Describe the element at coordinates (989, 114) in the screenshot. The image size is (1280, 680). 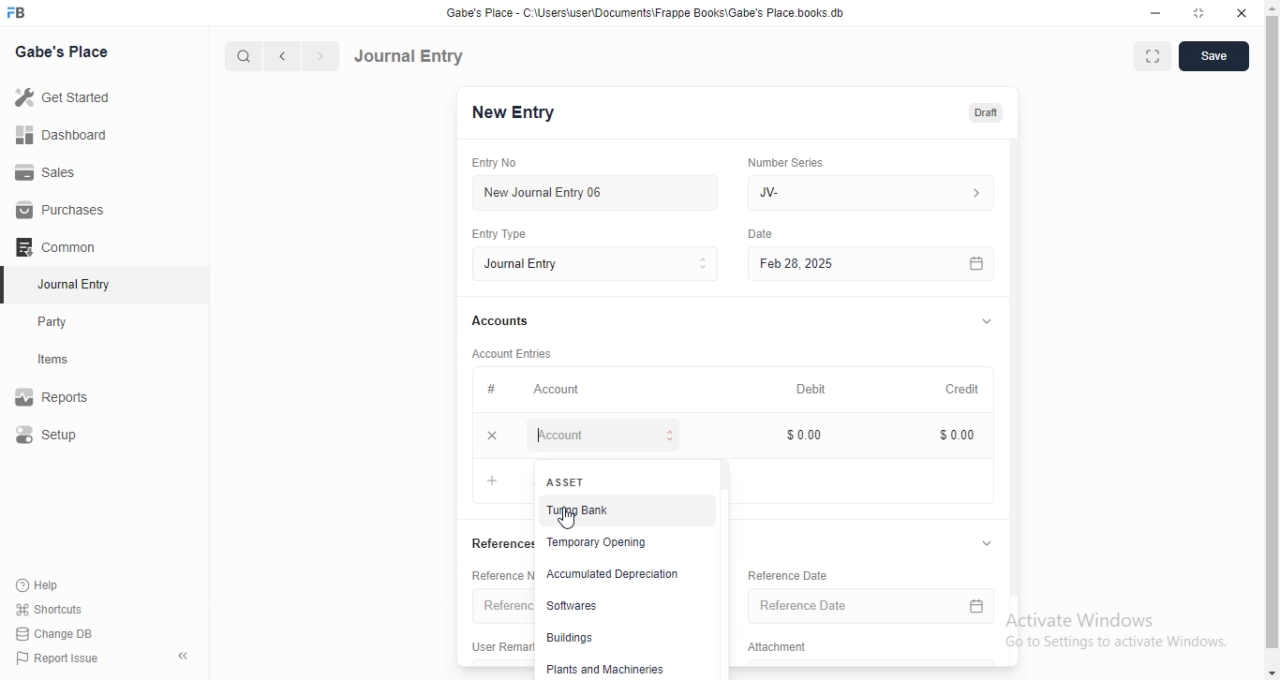
I see `draft` at that location.